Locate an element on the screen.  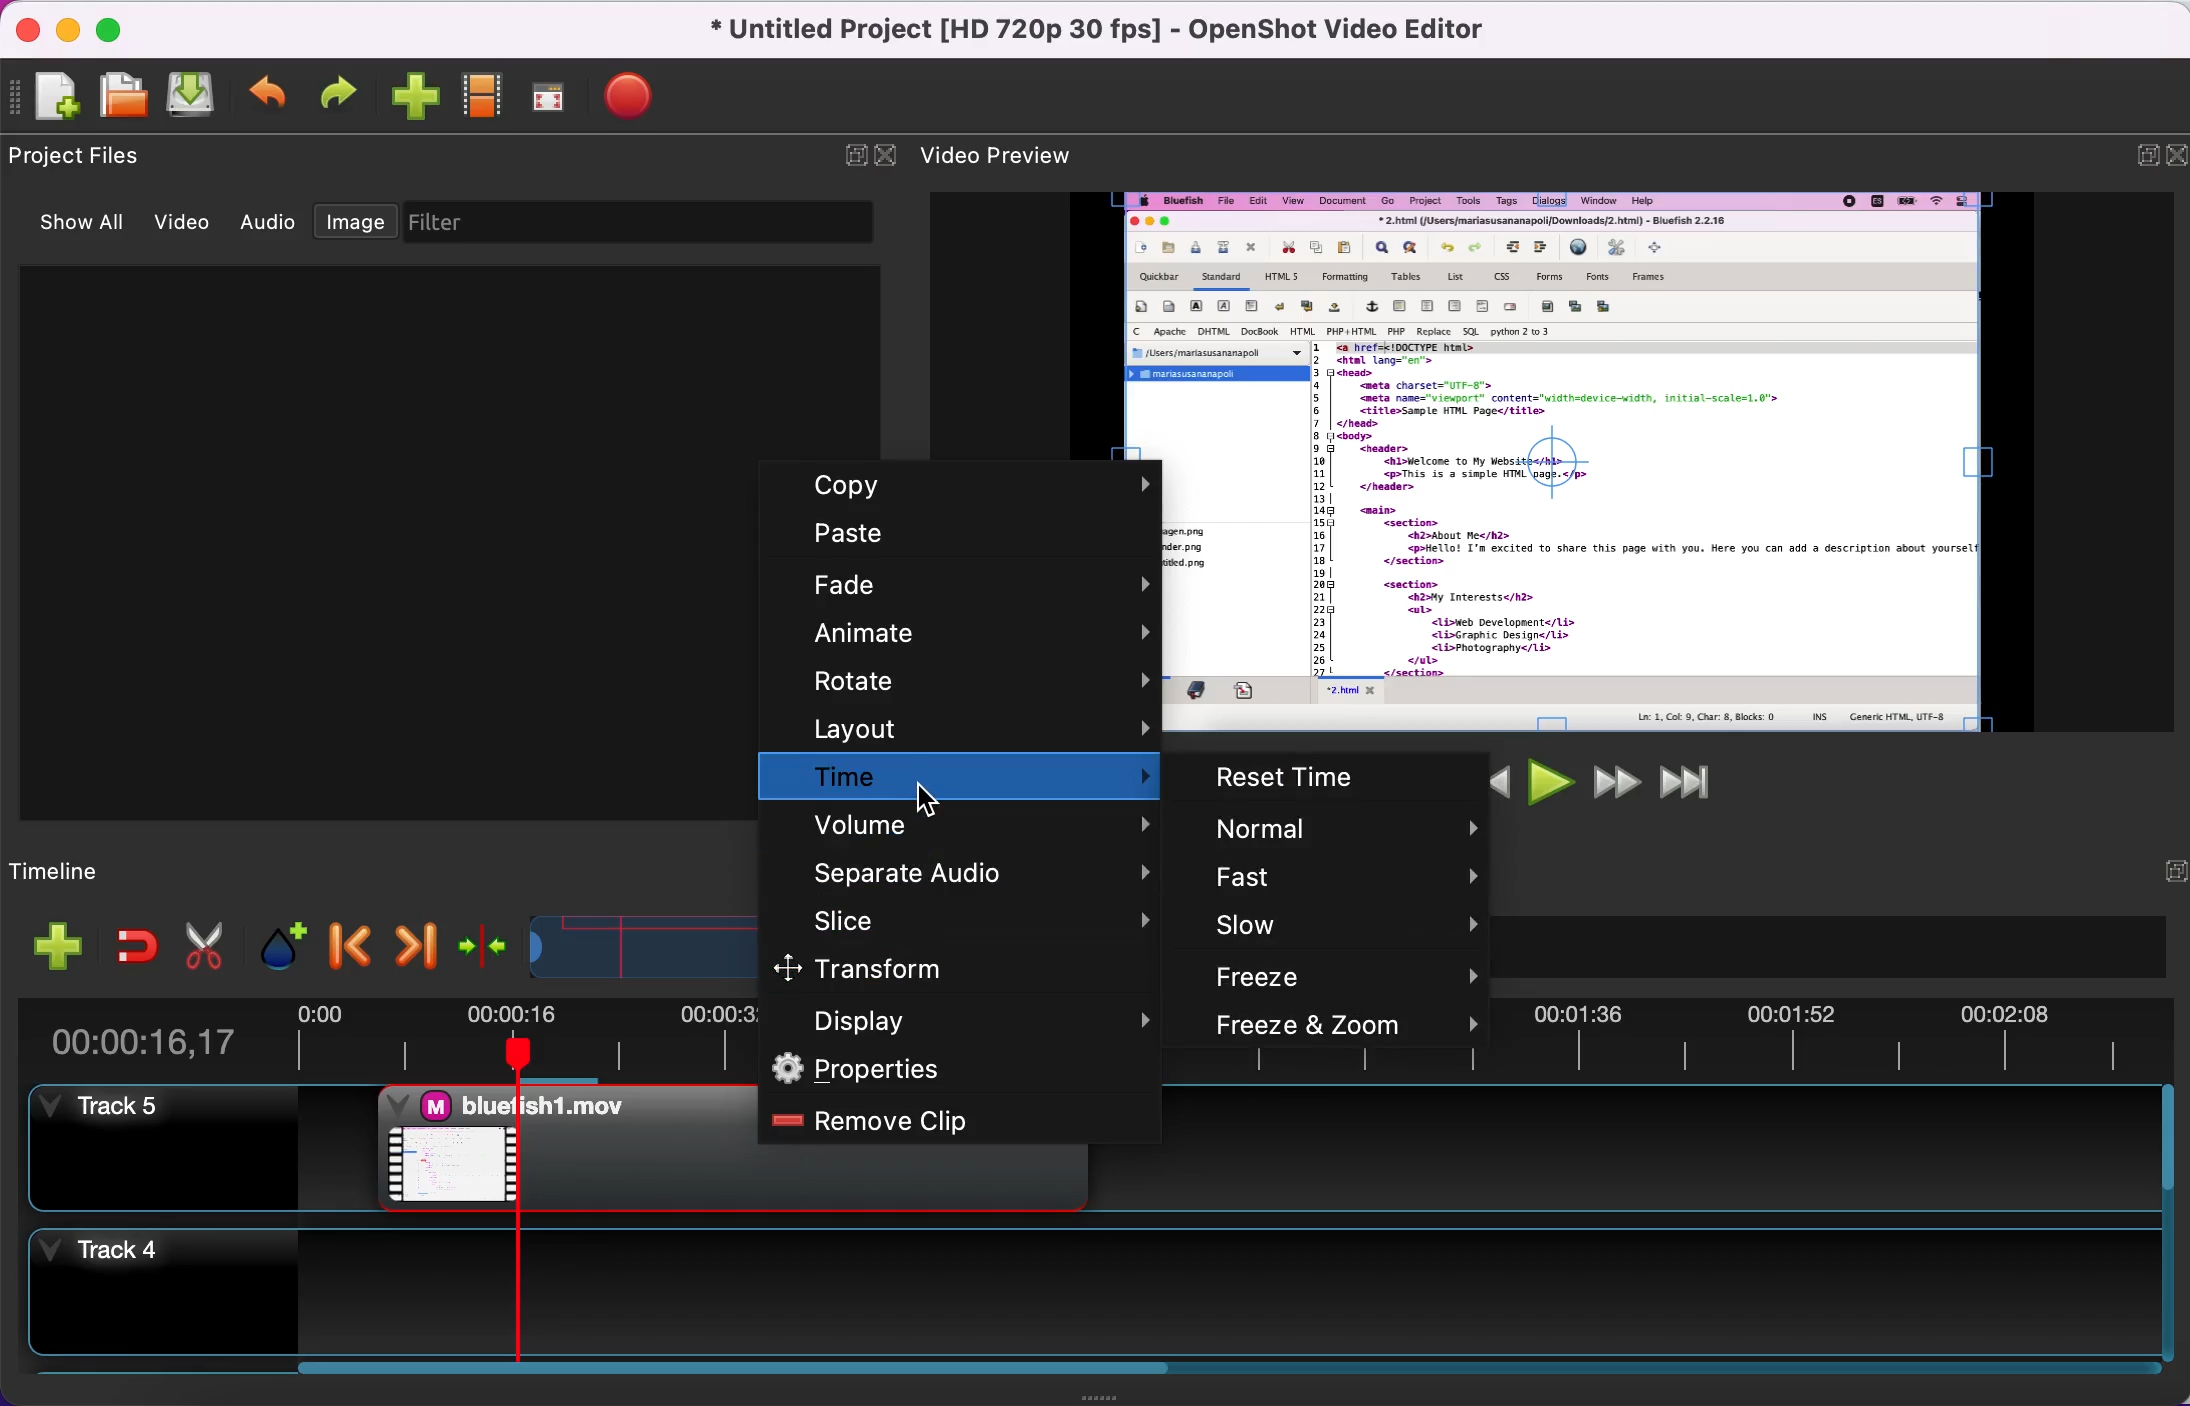
layout is located at coordinates (962, 728).